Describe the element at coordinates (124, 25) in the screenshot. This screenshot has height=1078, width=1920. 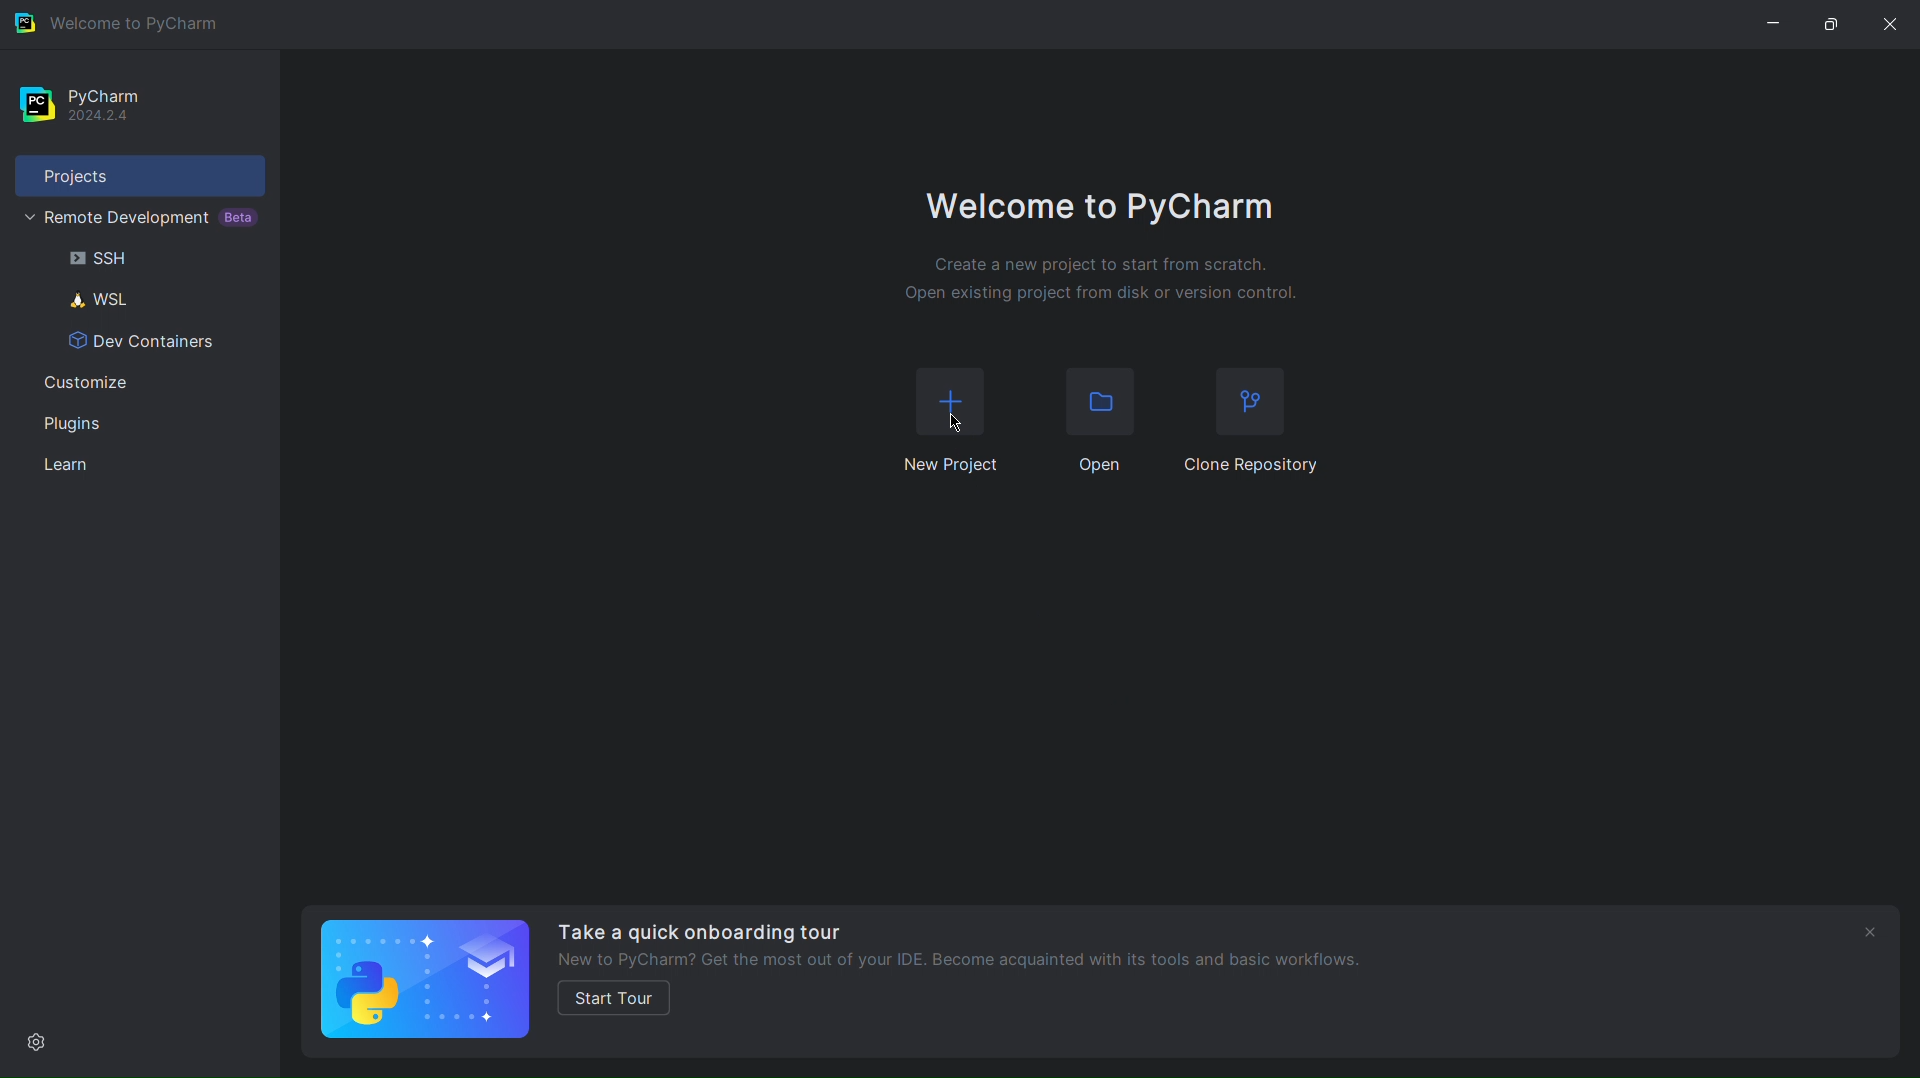
I see `Welcome to PyCharm` at that location.